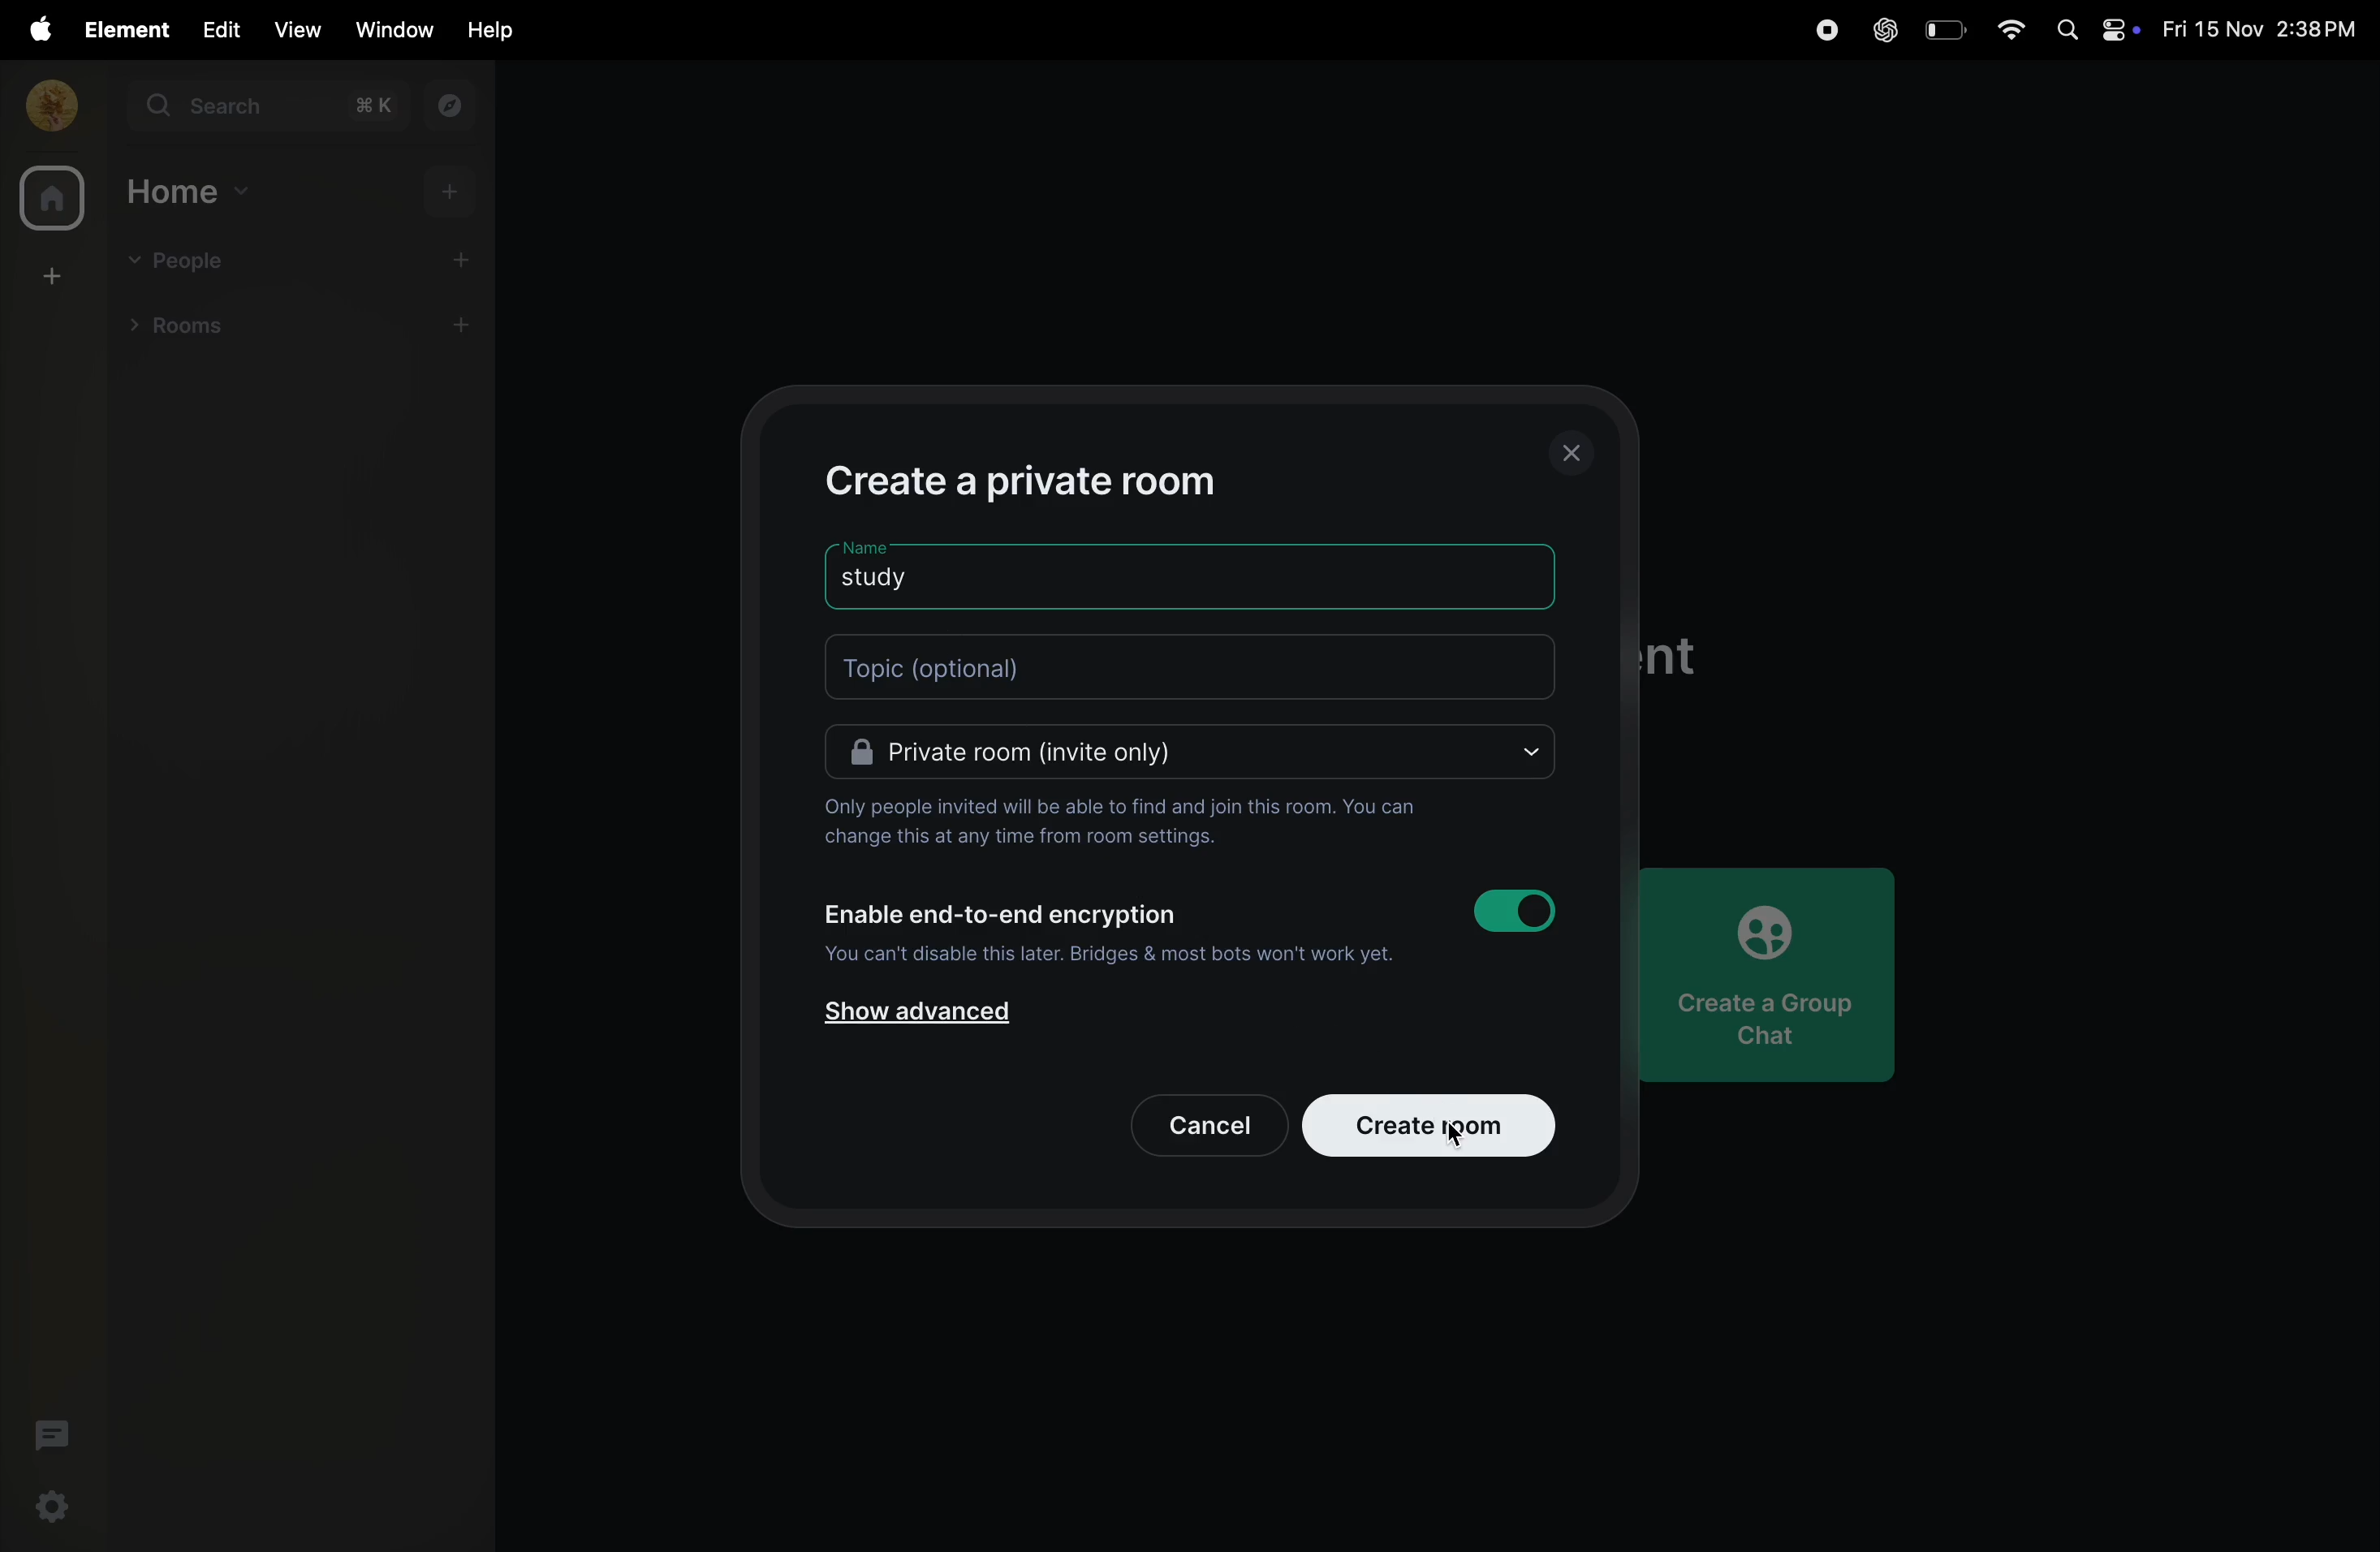  Describe the element at coordinates (186, 323) in the screenshot. I see `rooms` at that location.